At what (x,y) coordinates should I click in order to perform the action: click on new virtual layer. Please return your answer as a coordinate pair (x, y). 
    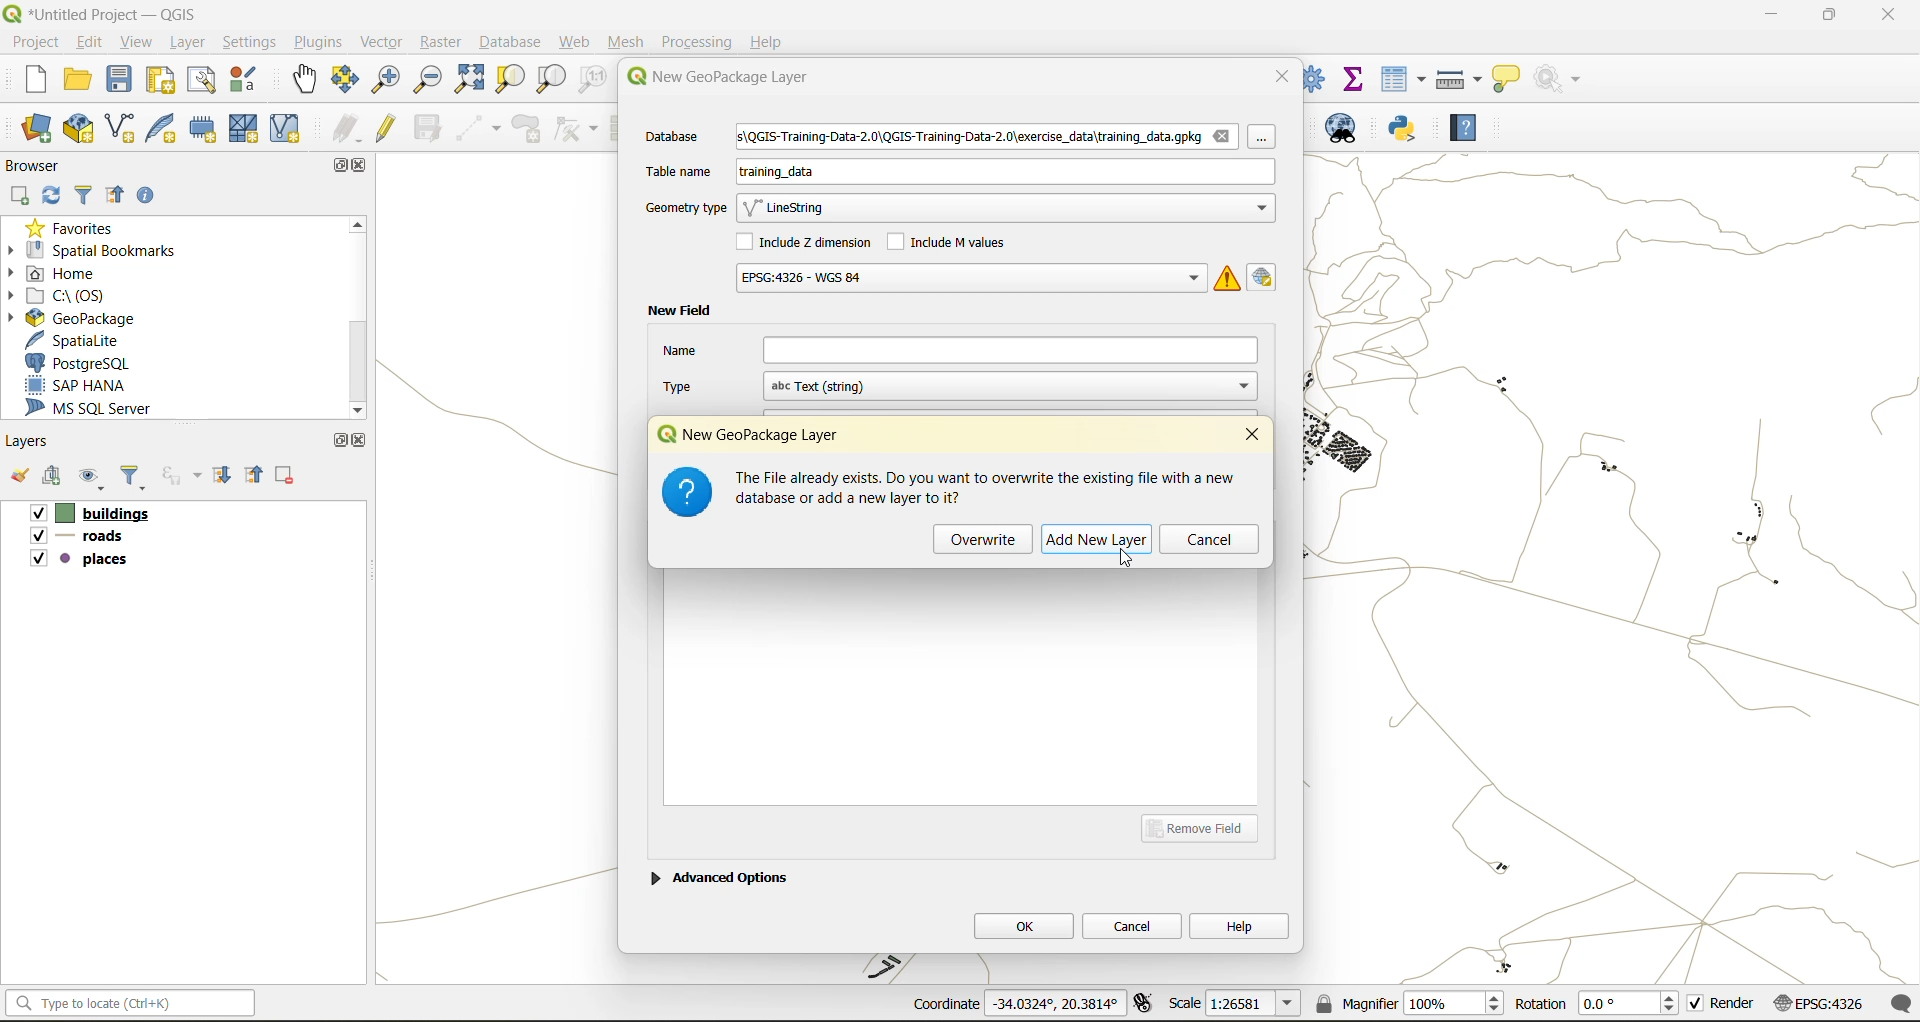
    Looking at the image, I should click on (285, 129).